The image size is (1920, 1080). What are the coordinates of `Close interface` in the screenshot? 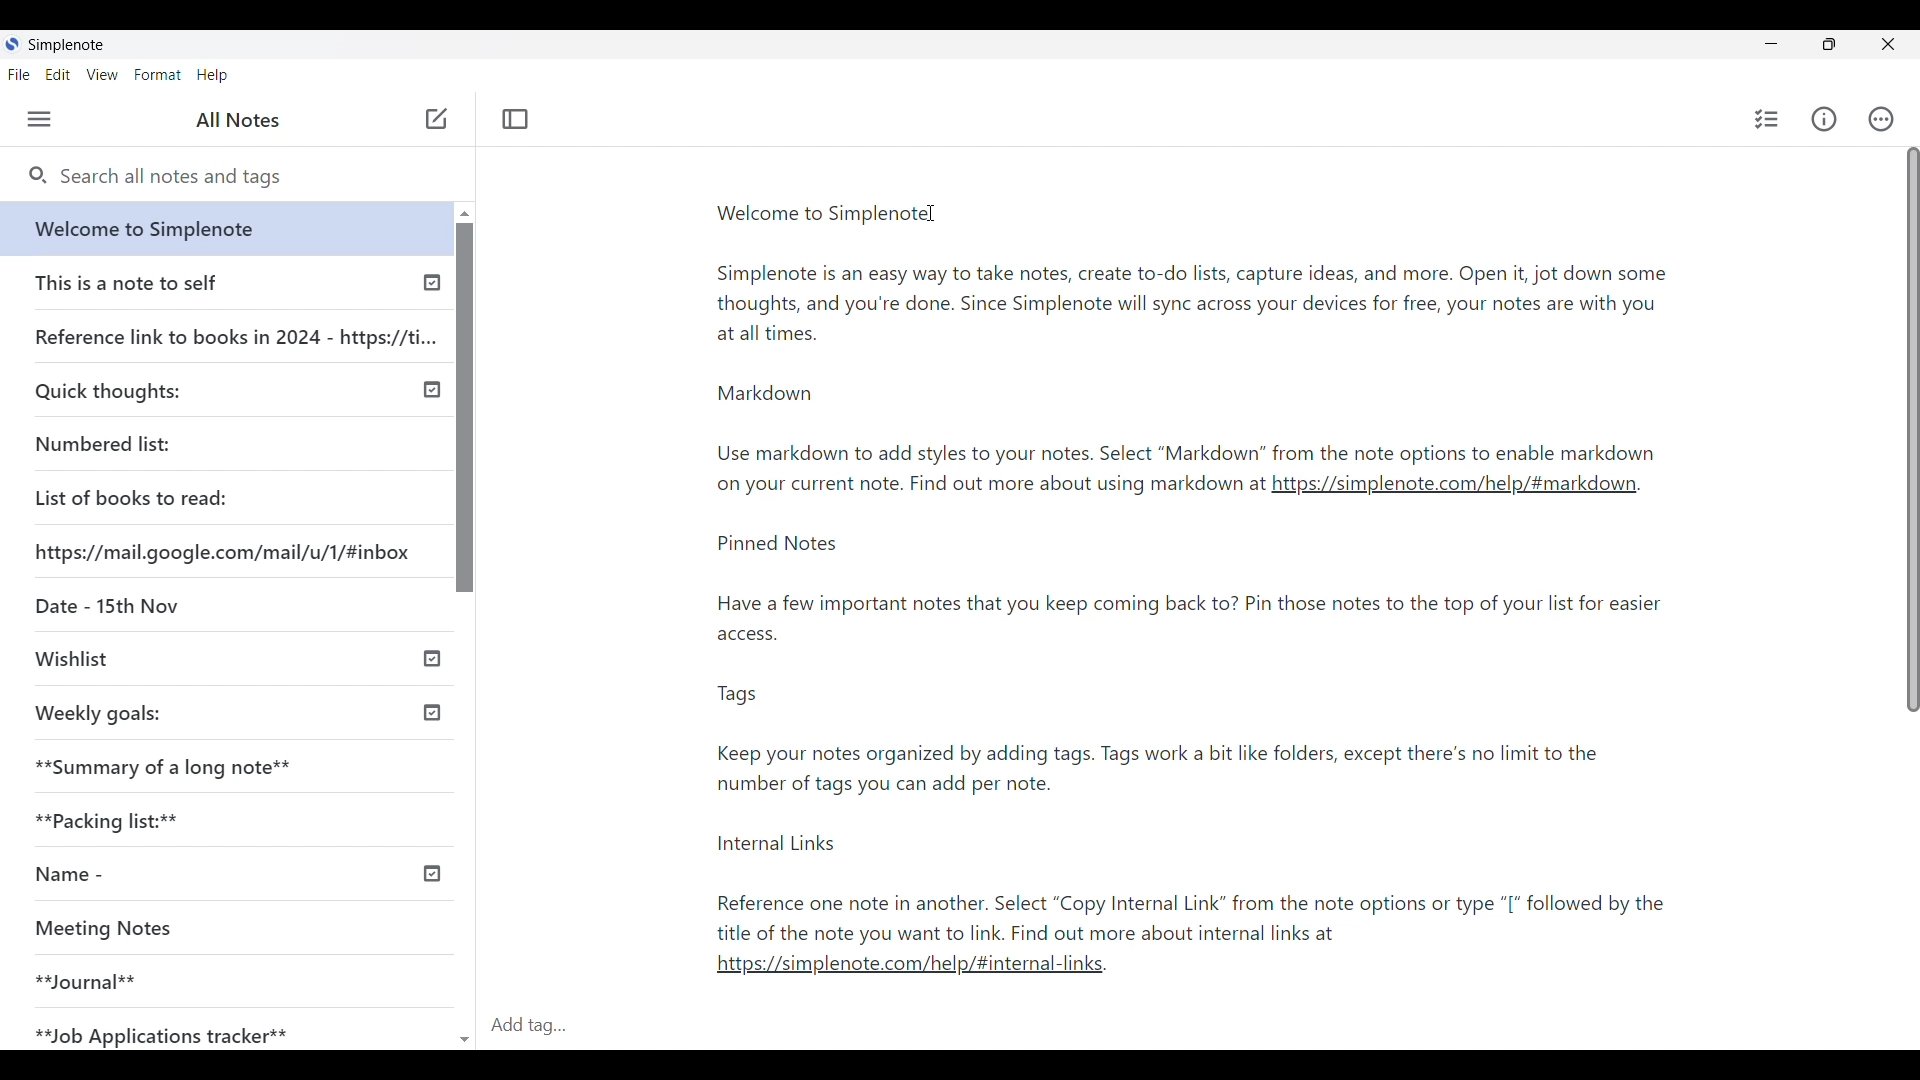 It's located at (1891, 47).